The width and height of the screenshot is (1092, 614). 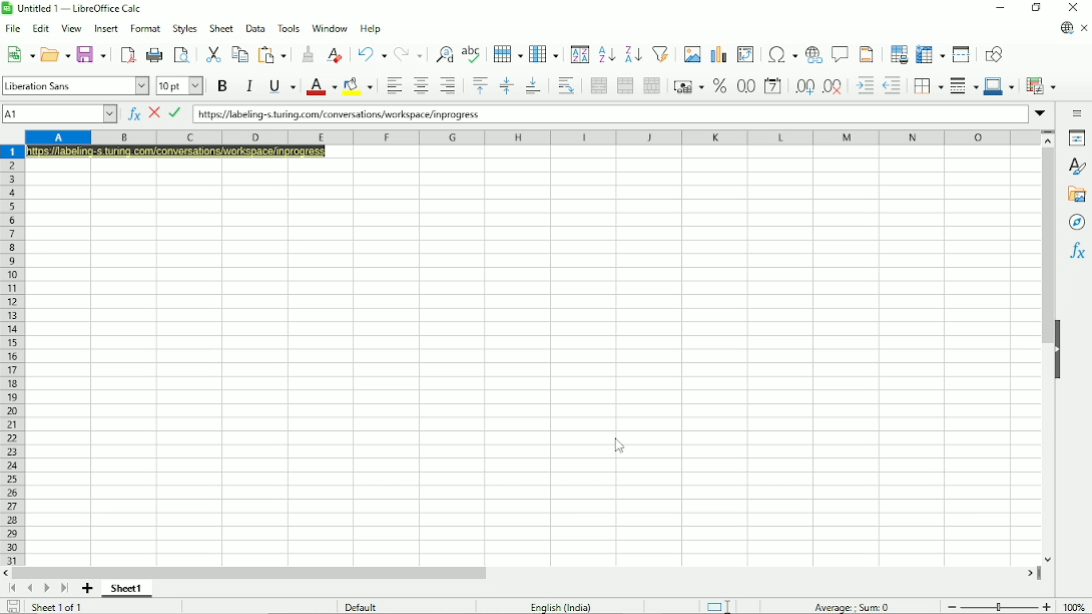 I want to click on 10PT, so click(x=180, y=85).